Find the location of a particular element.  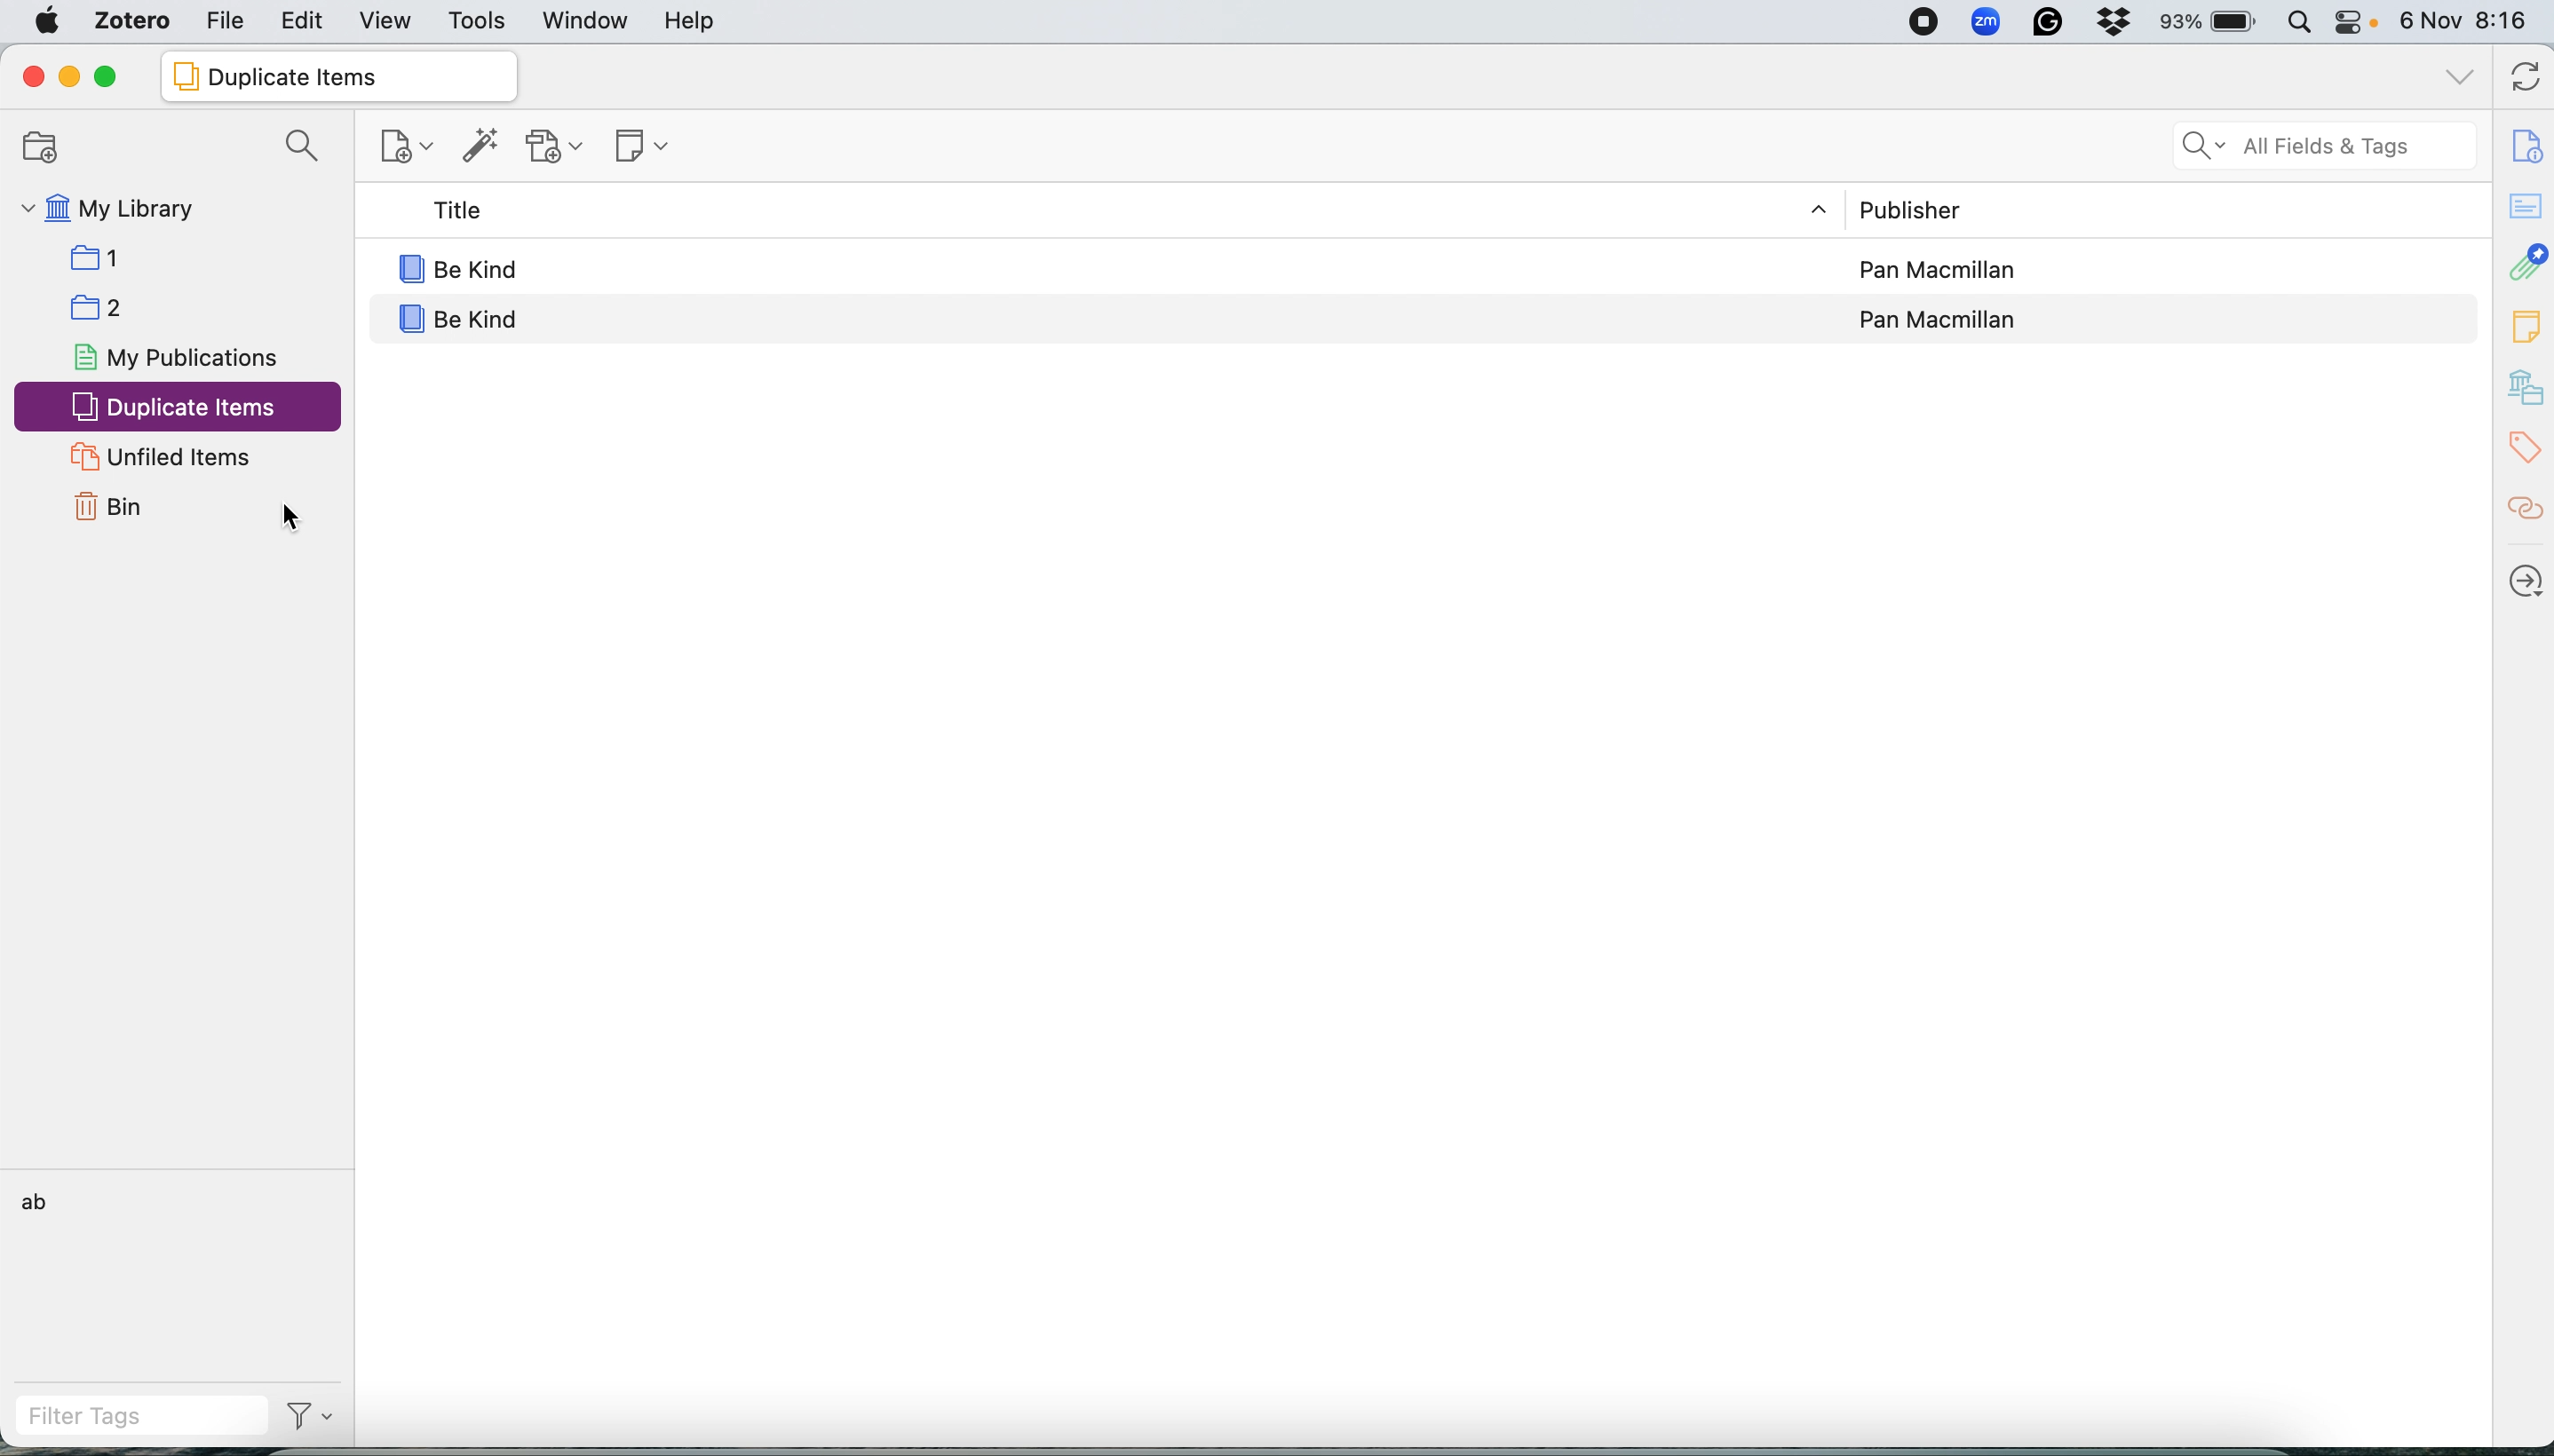

add item by portion is located at coordinates (487, 146).